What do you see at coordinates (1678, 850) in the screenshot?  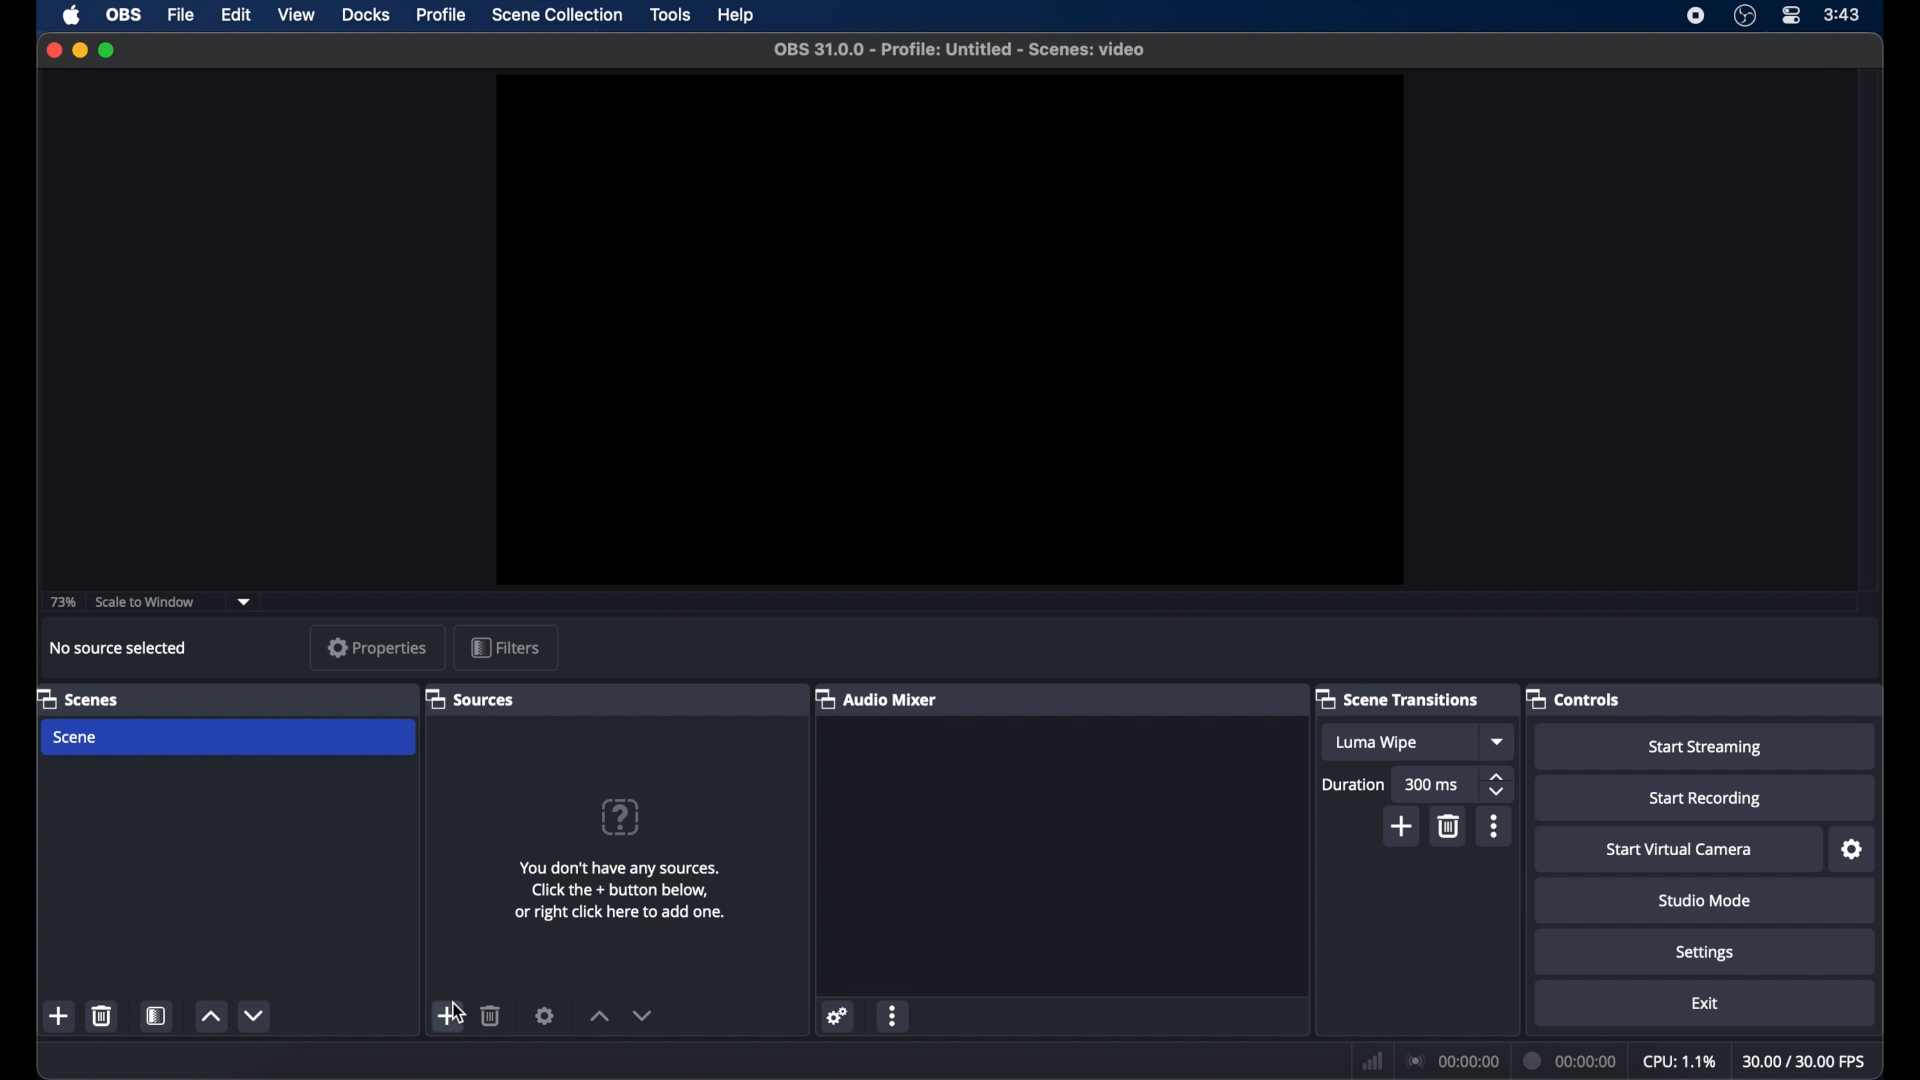 I see `start virtual camera` at bounding box center [1678, 850].